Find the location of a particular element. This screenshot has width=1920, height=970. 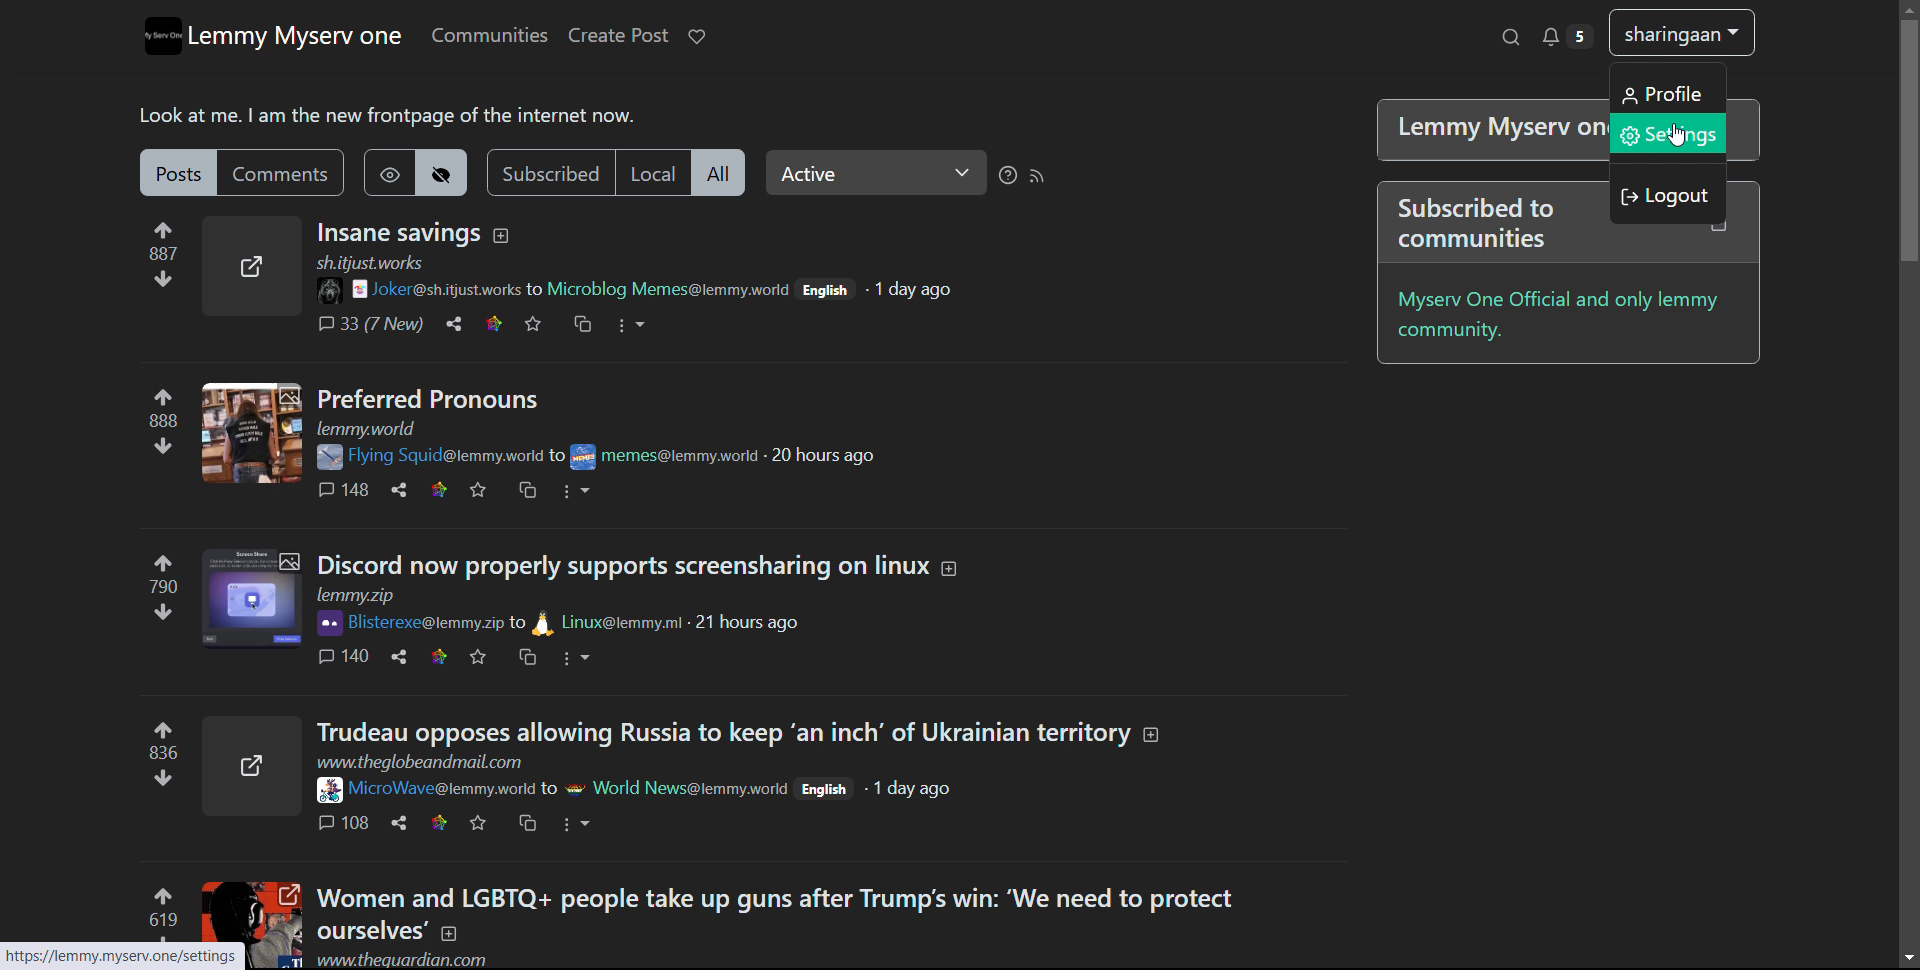

link is located at coordinates (438, 490).